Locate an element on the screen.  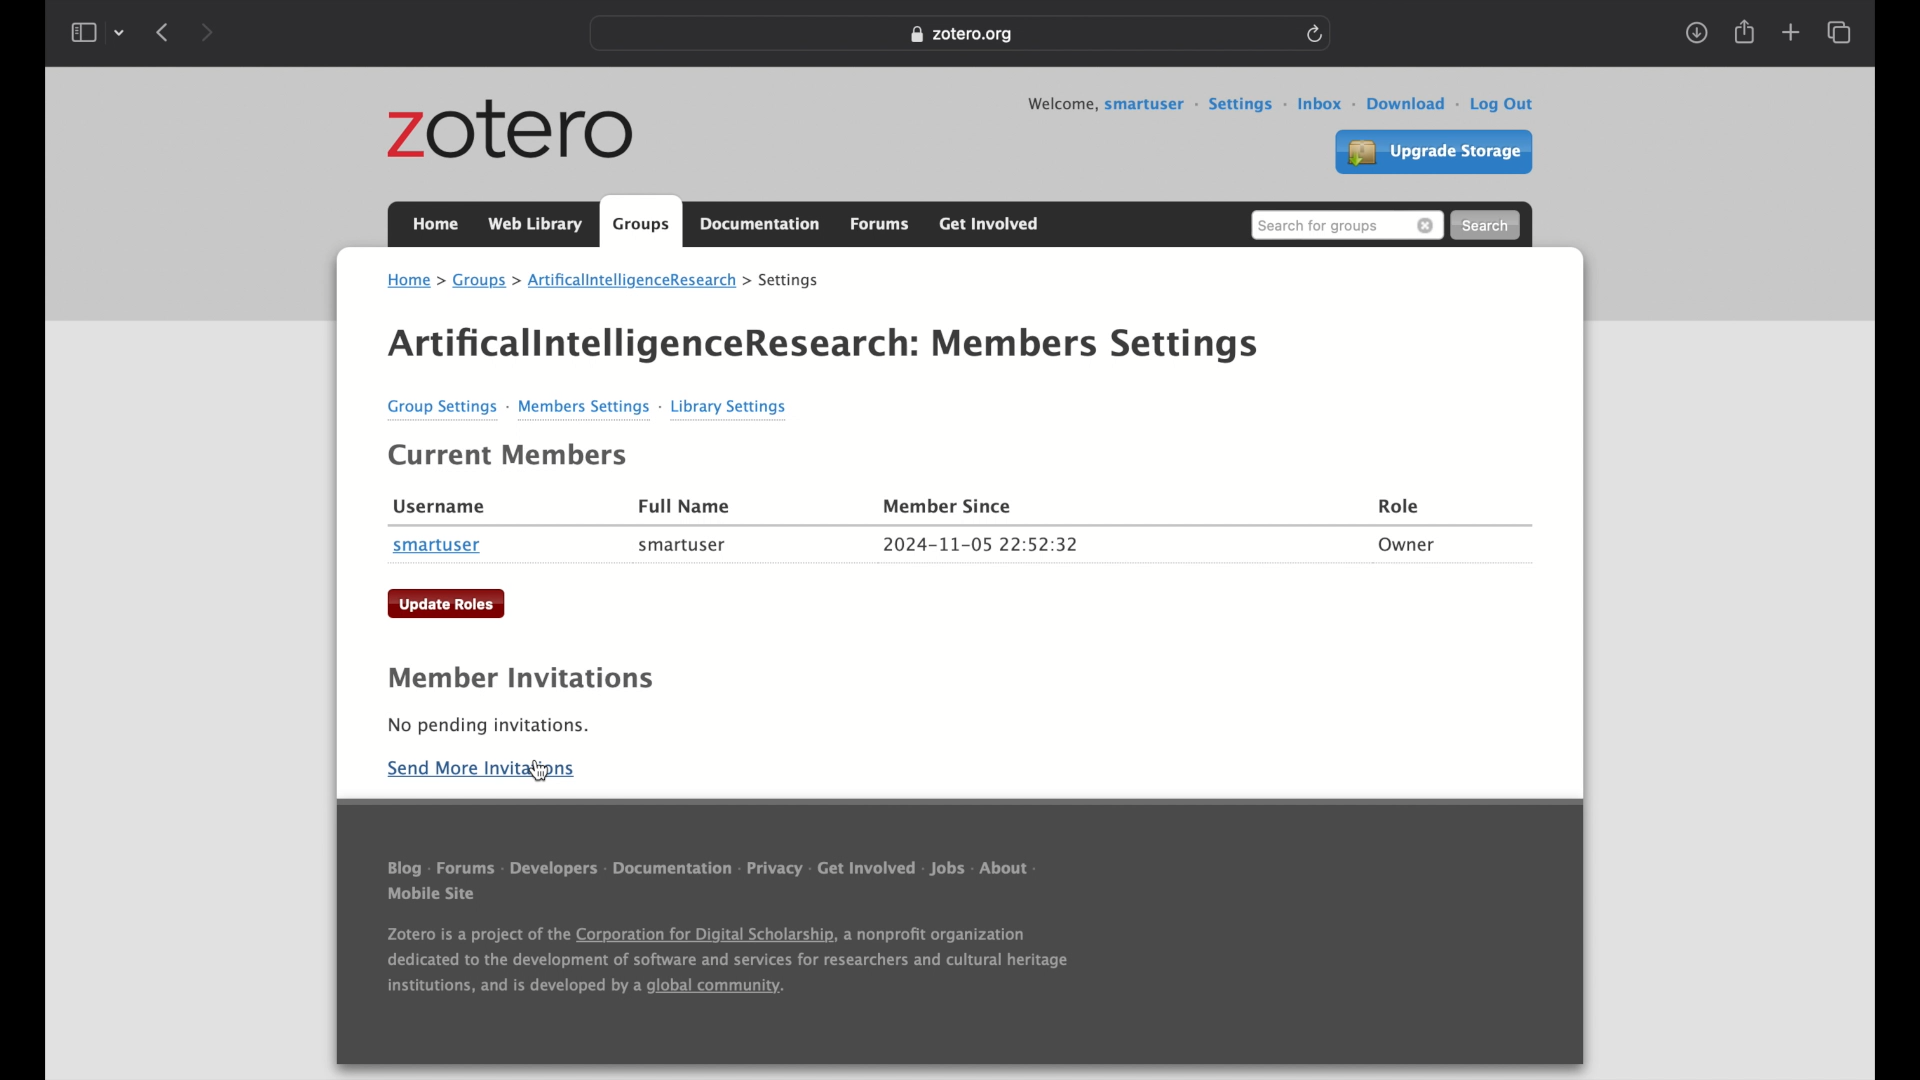
get involved is located at coordinates (990, 224).